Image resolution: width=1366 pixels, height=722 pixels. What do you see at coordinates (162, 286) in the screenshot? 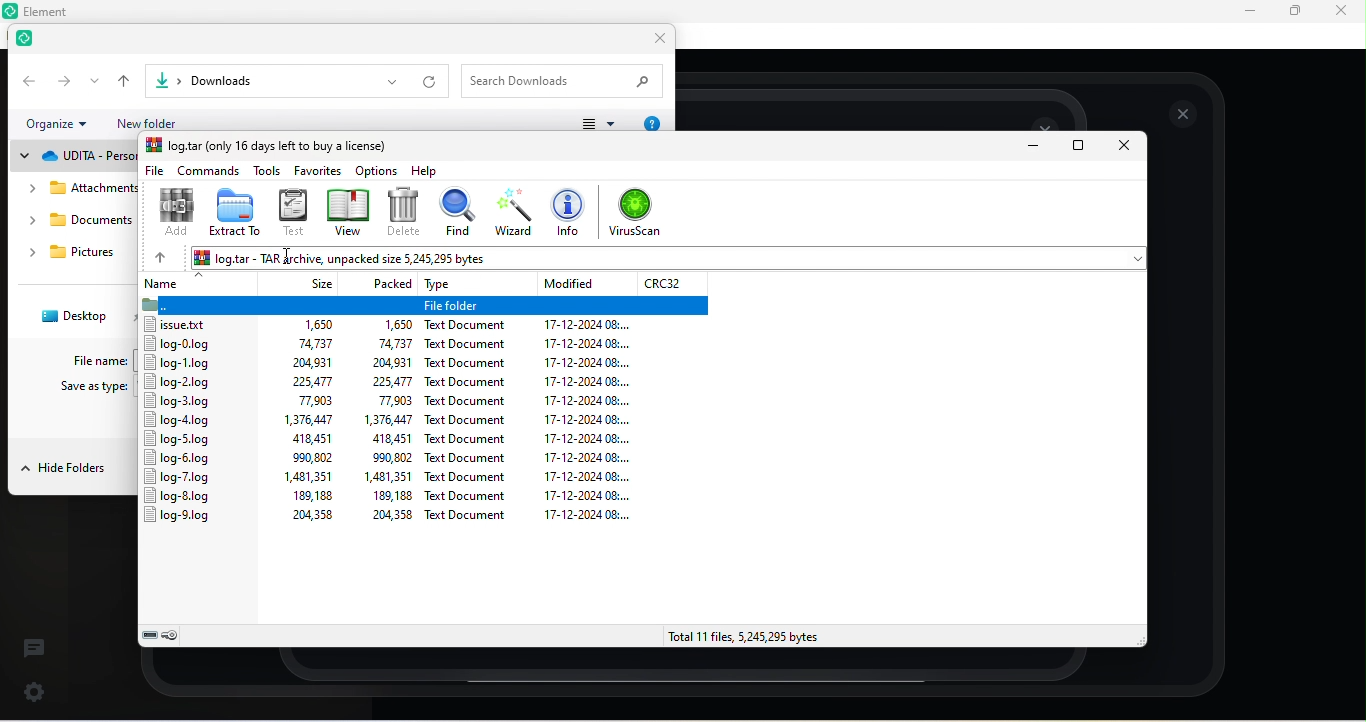
I see `name` at bounding box center [162, 286].